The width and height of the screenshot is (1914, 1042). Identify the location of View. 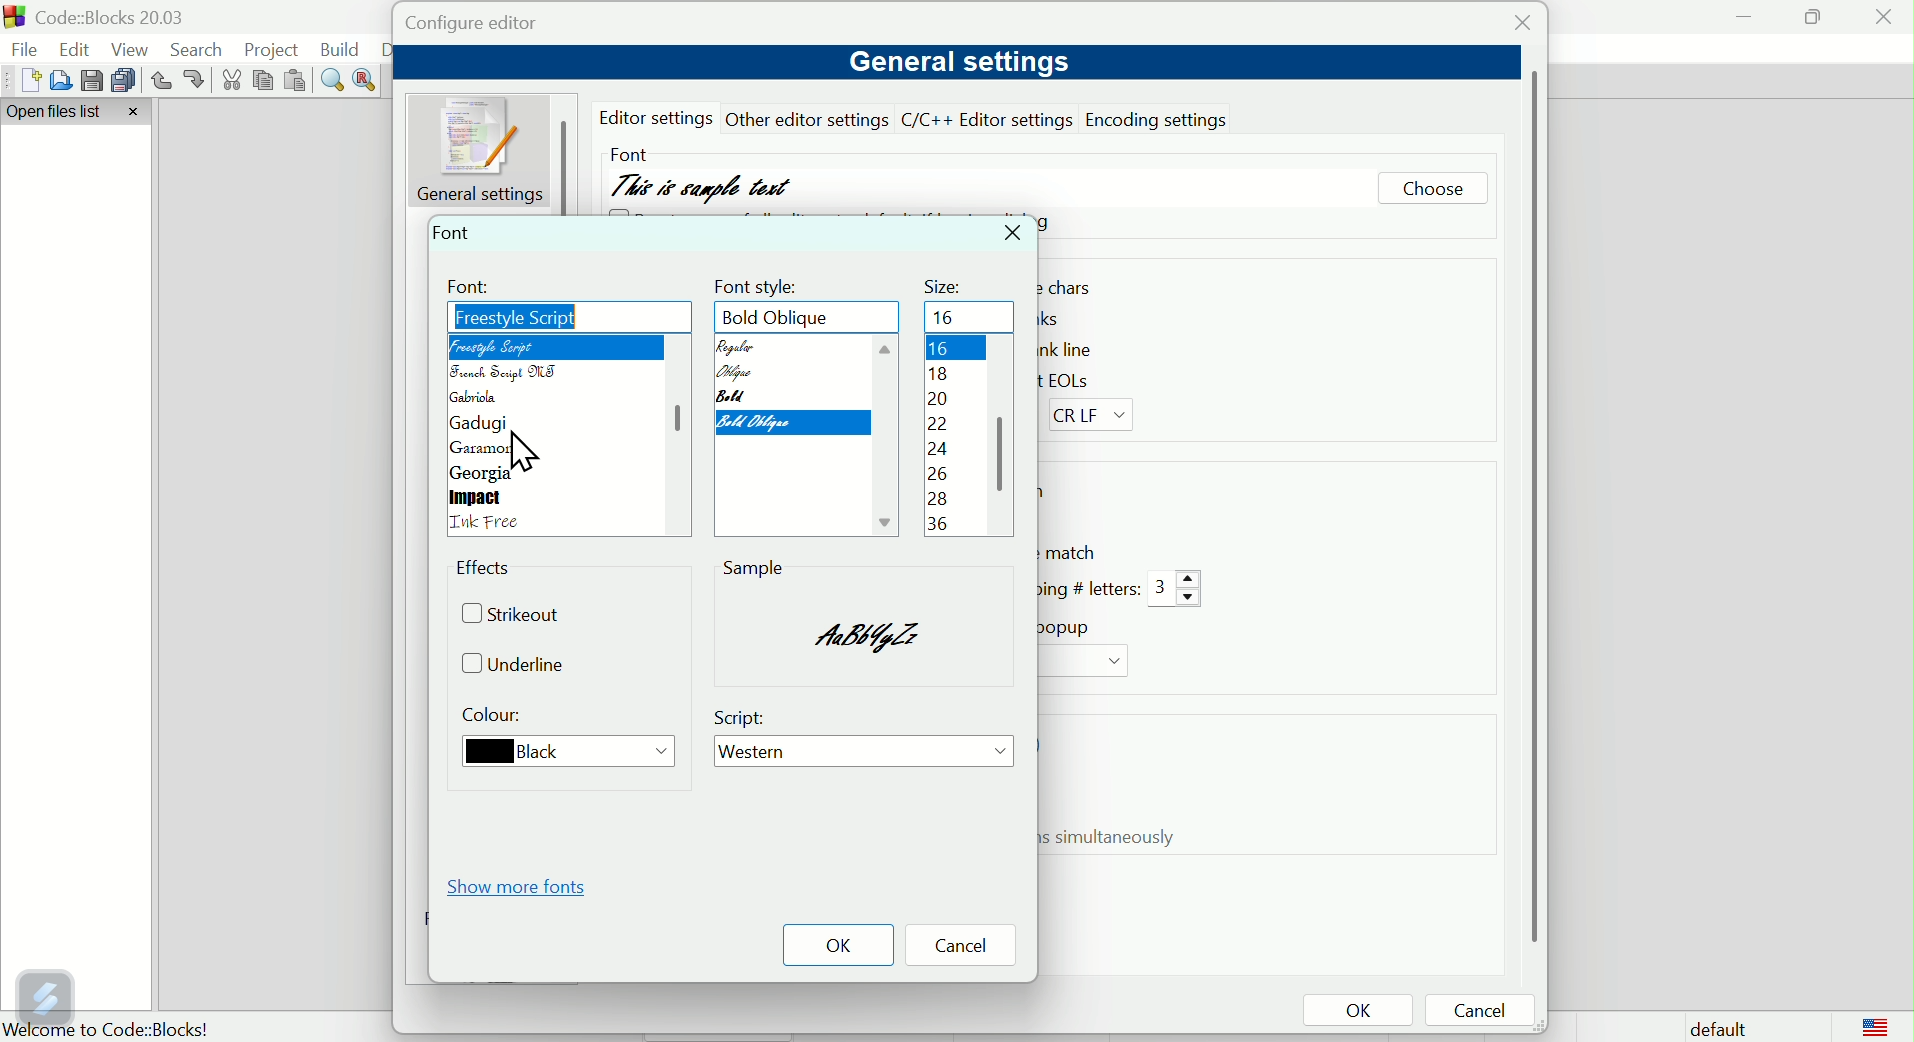
(134, 49).